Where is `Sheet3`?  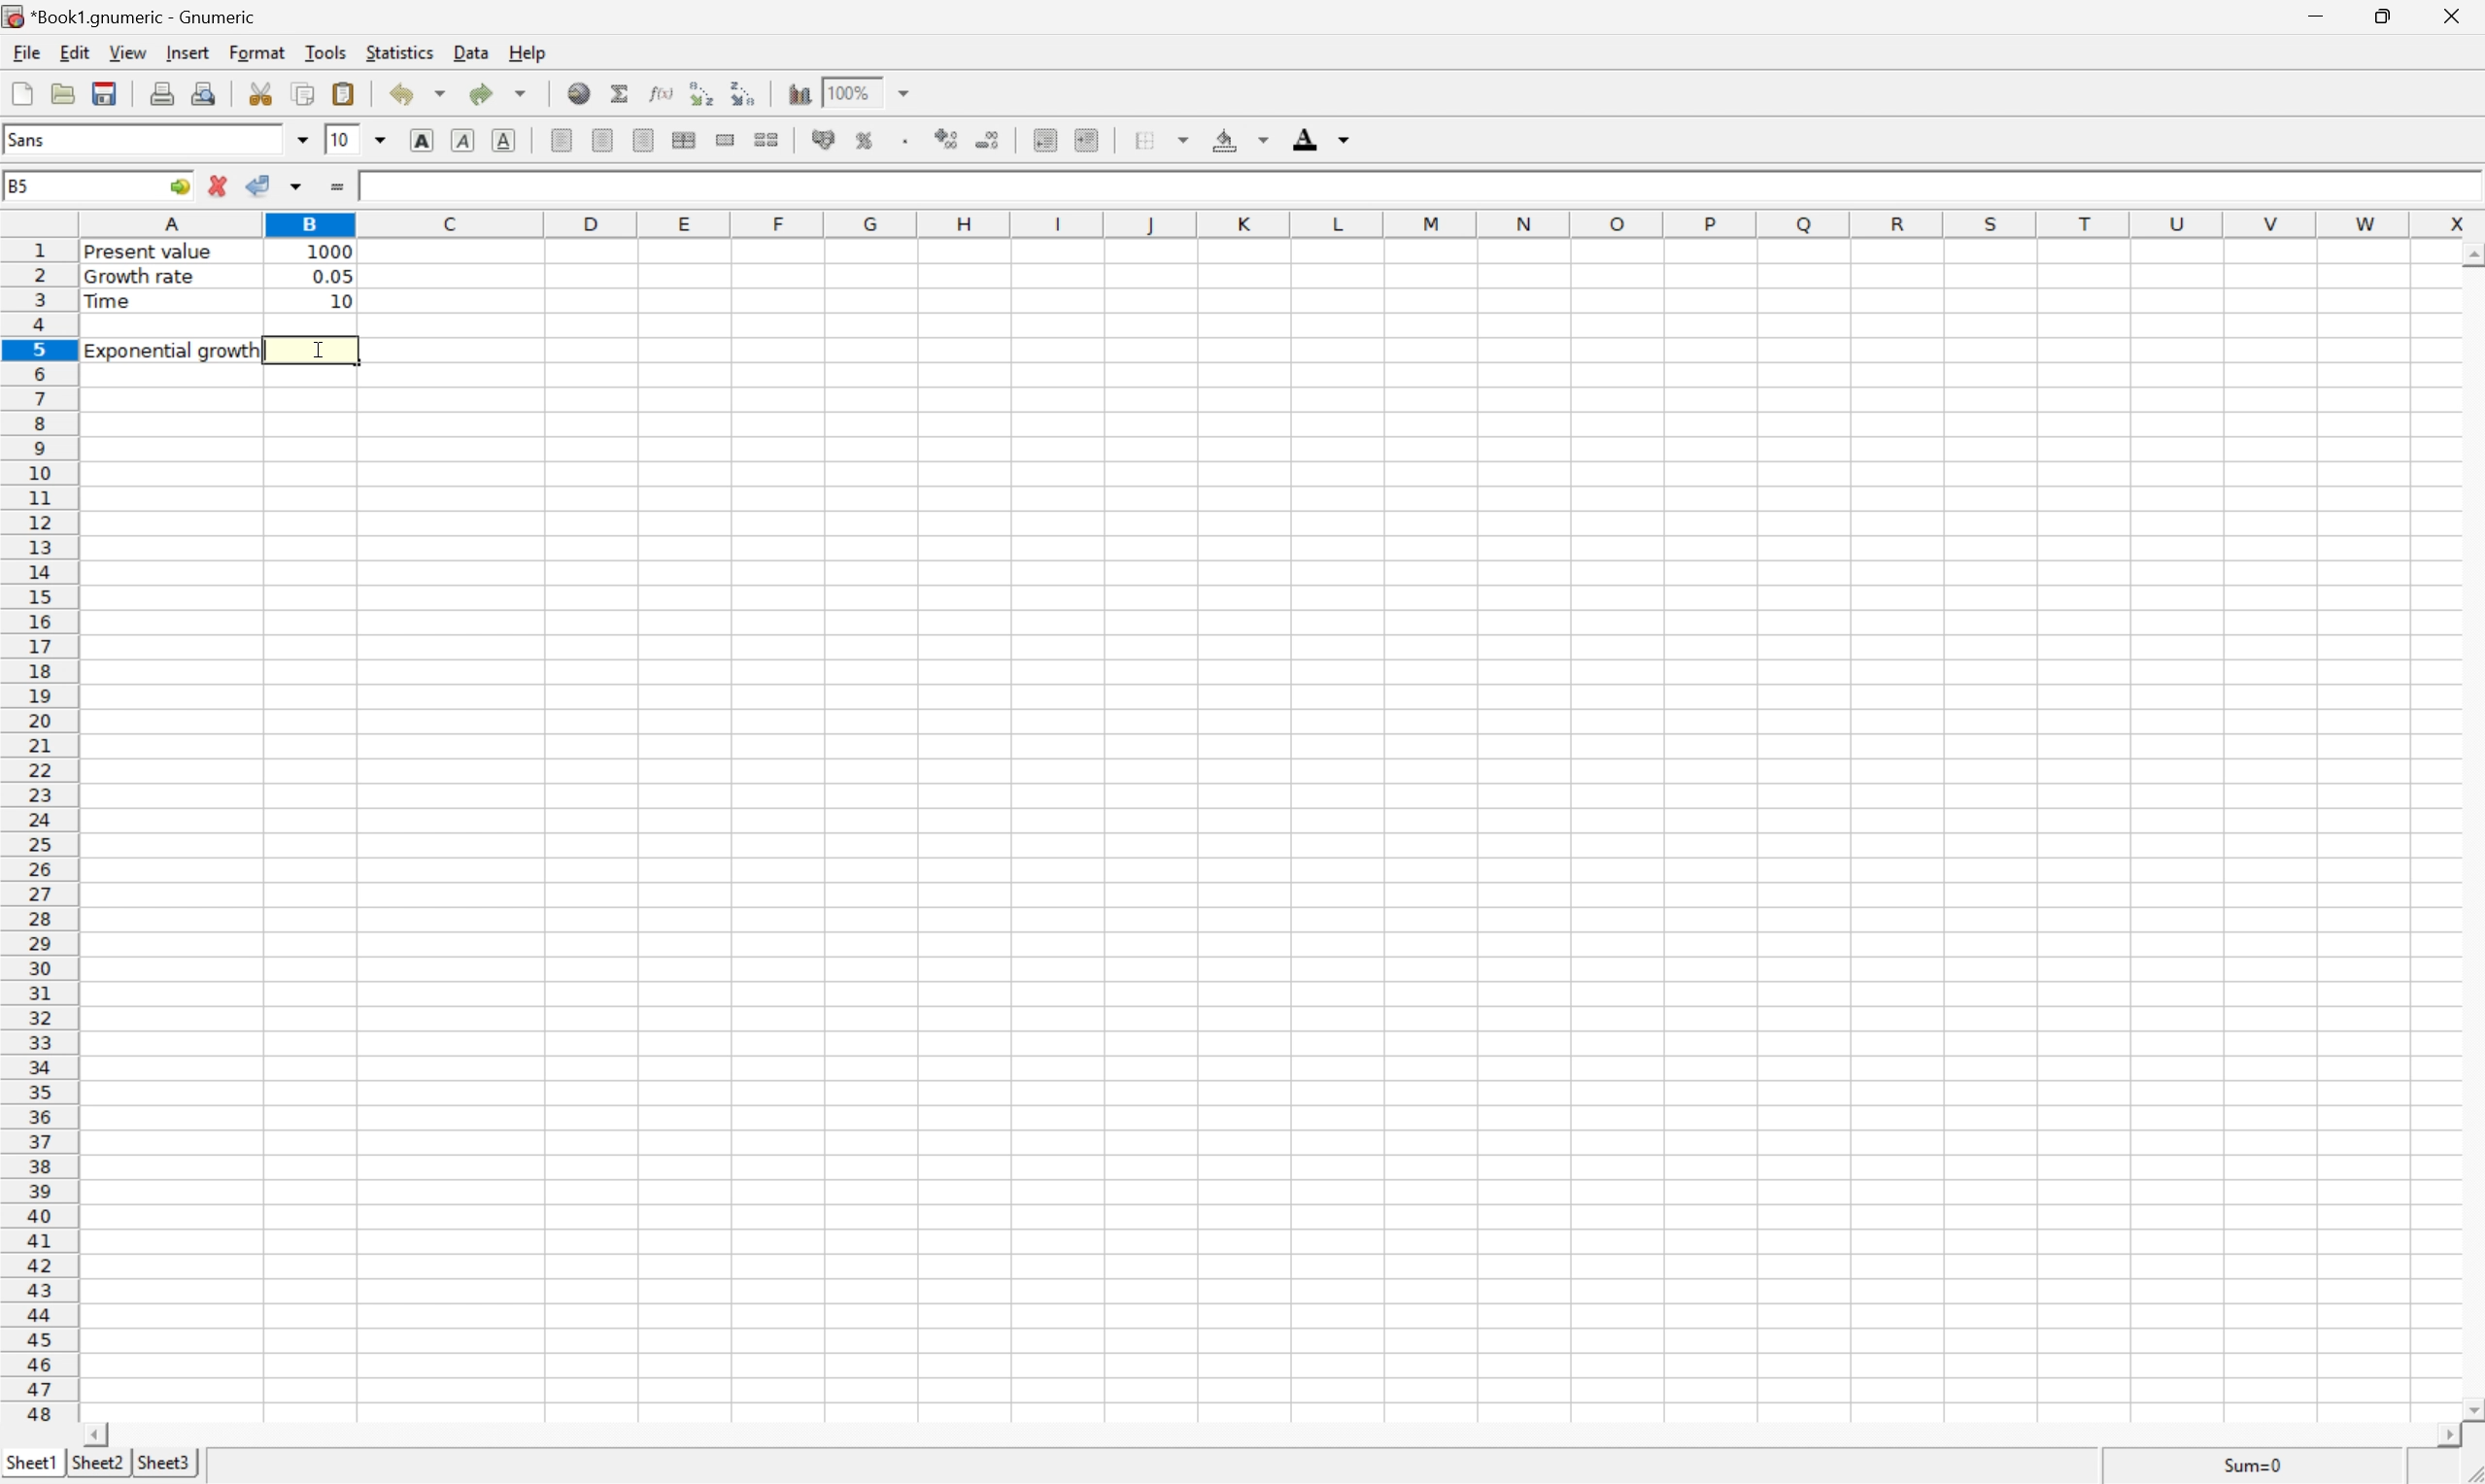 Sheet3 is located at coordinates (166, 1463).